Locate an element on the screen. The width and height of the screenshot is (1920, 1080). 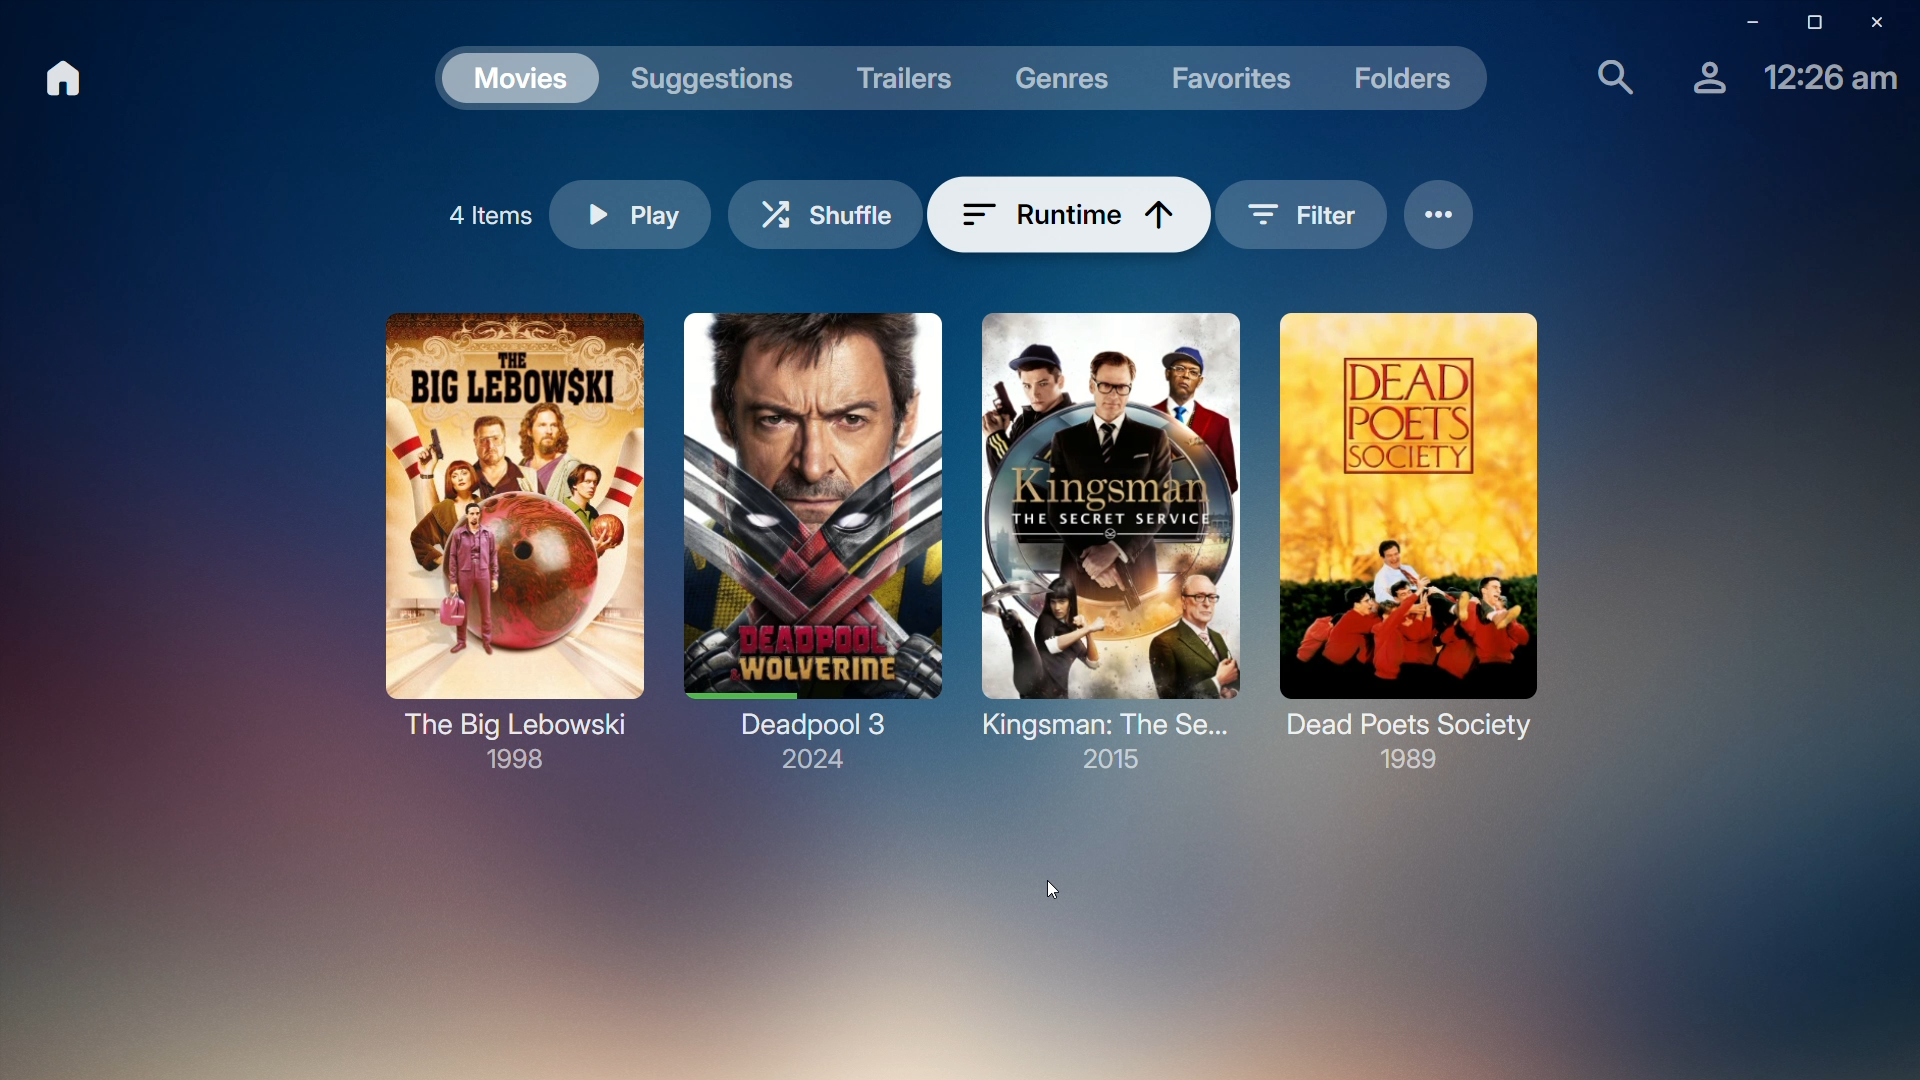
Folders is located at coordinates (1410, 84).